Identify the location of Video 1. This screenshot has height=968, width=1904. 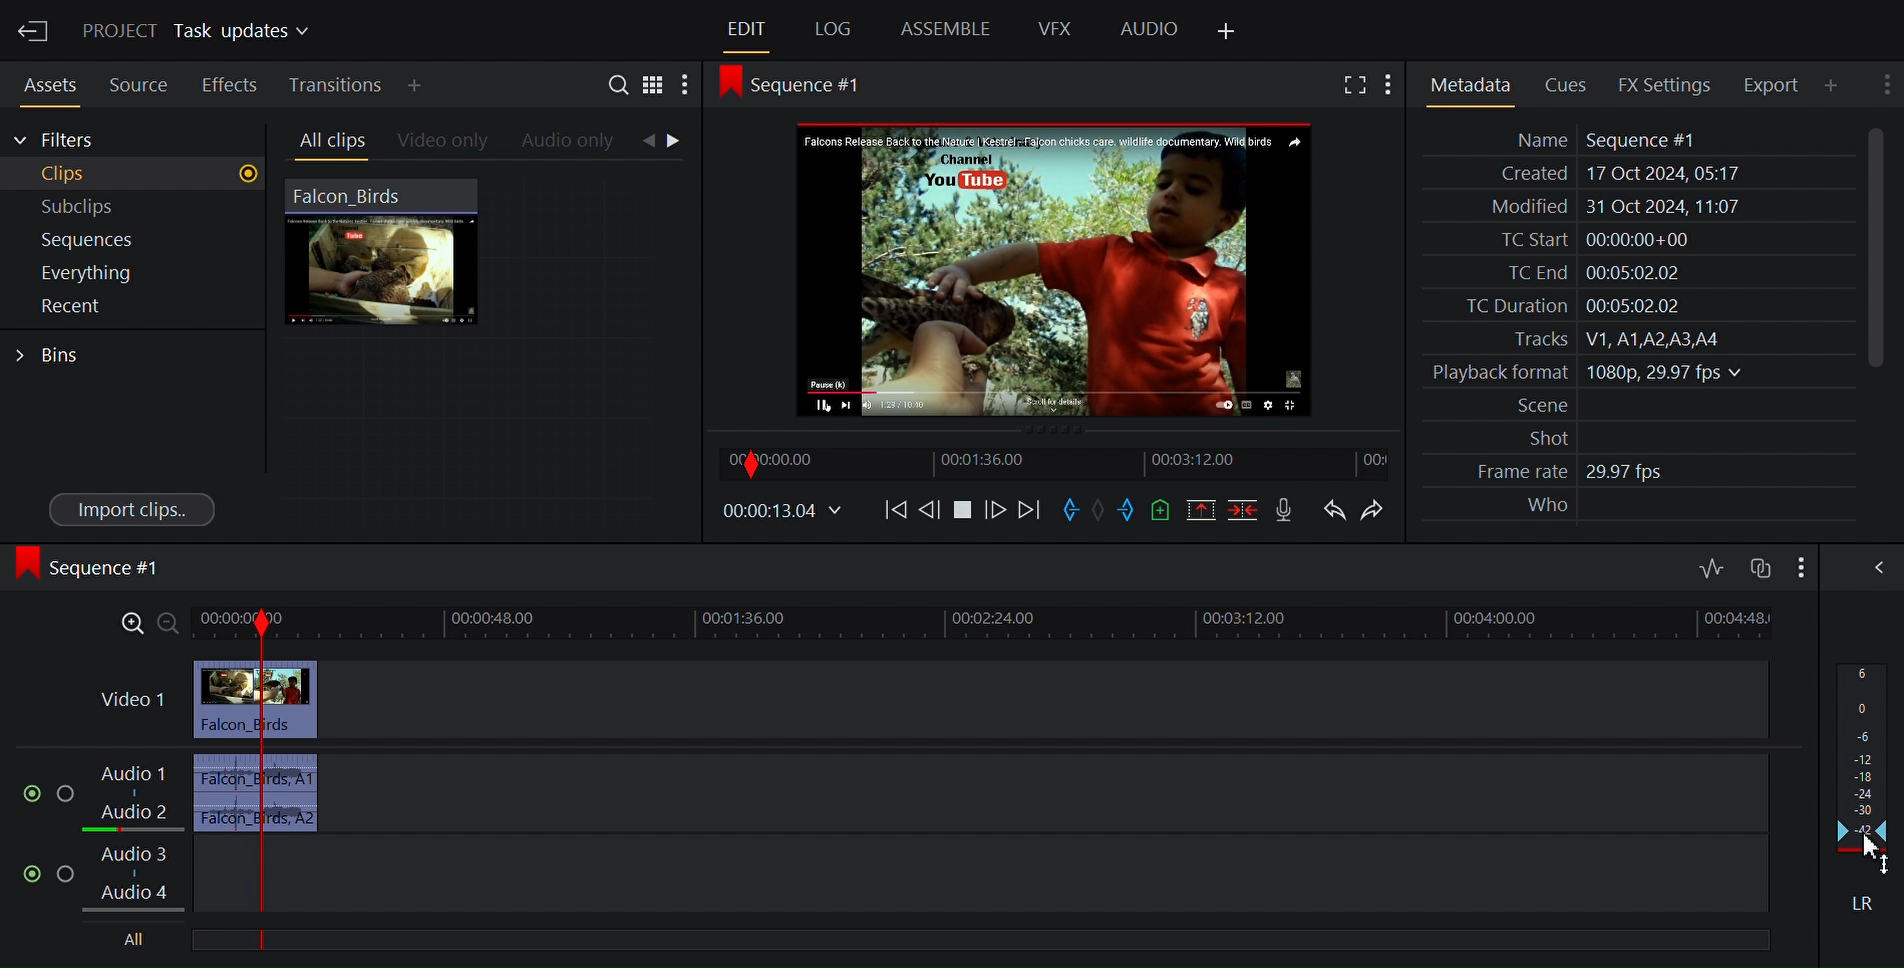
(130, 701).